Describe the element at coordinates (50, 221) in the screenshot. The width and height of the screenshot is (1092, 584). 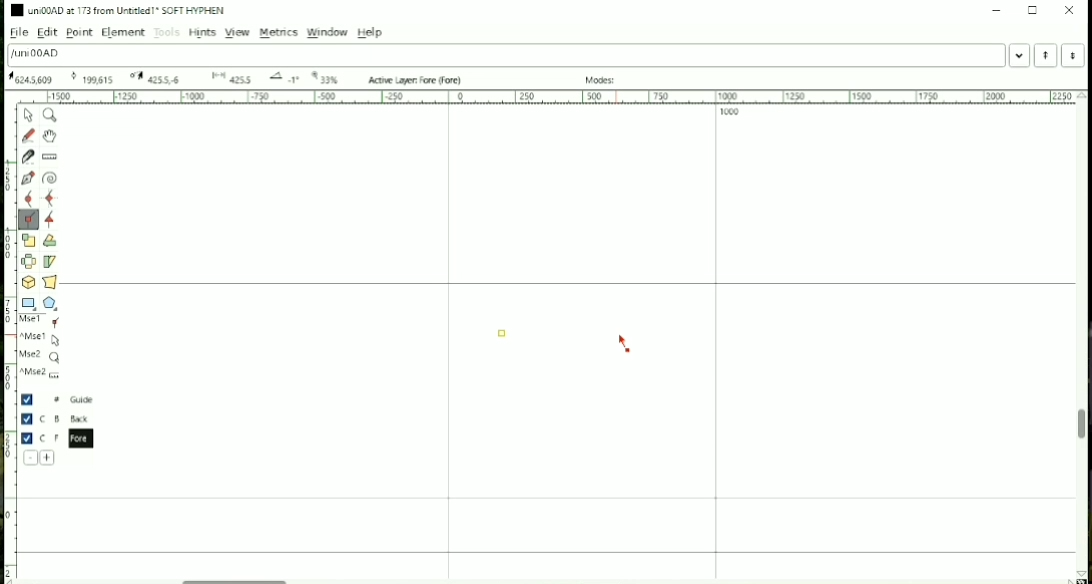
I see `Add a tangent point` at that location.